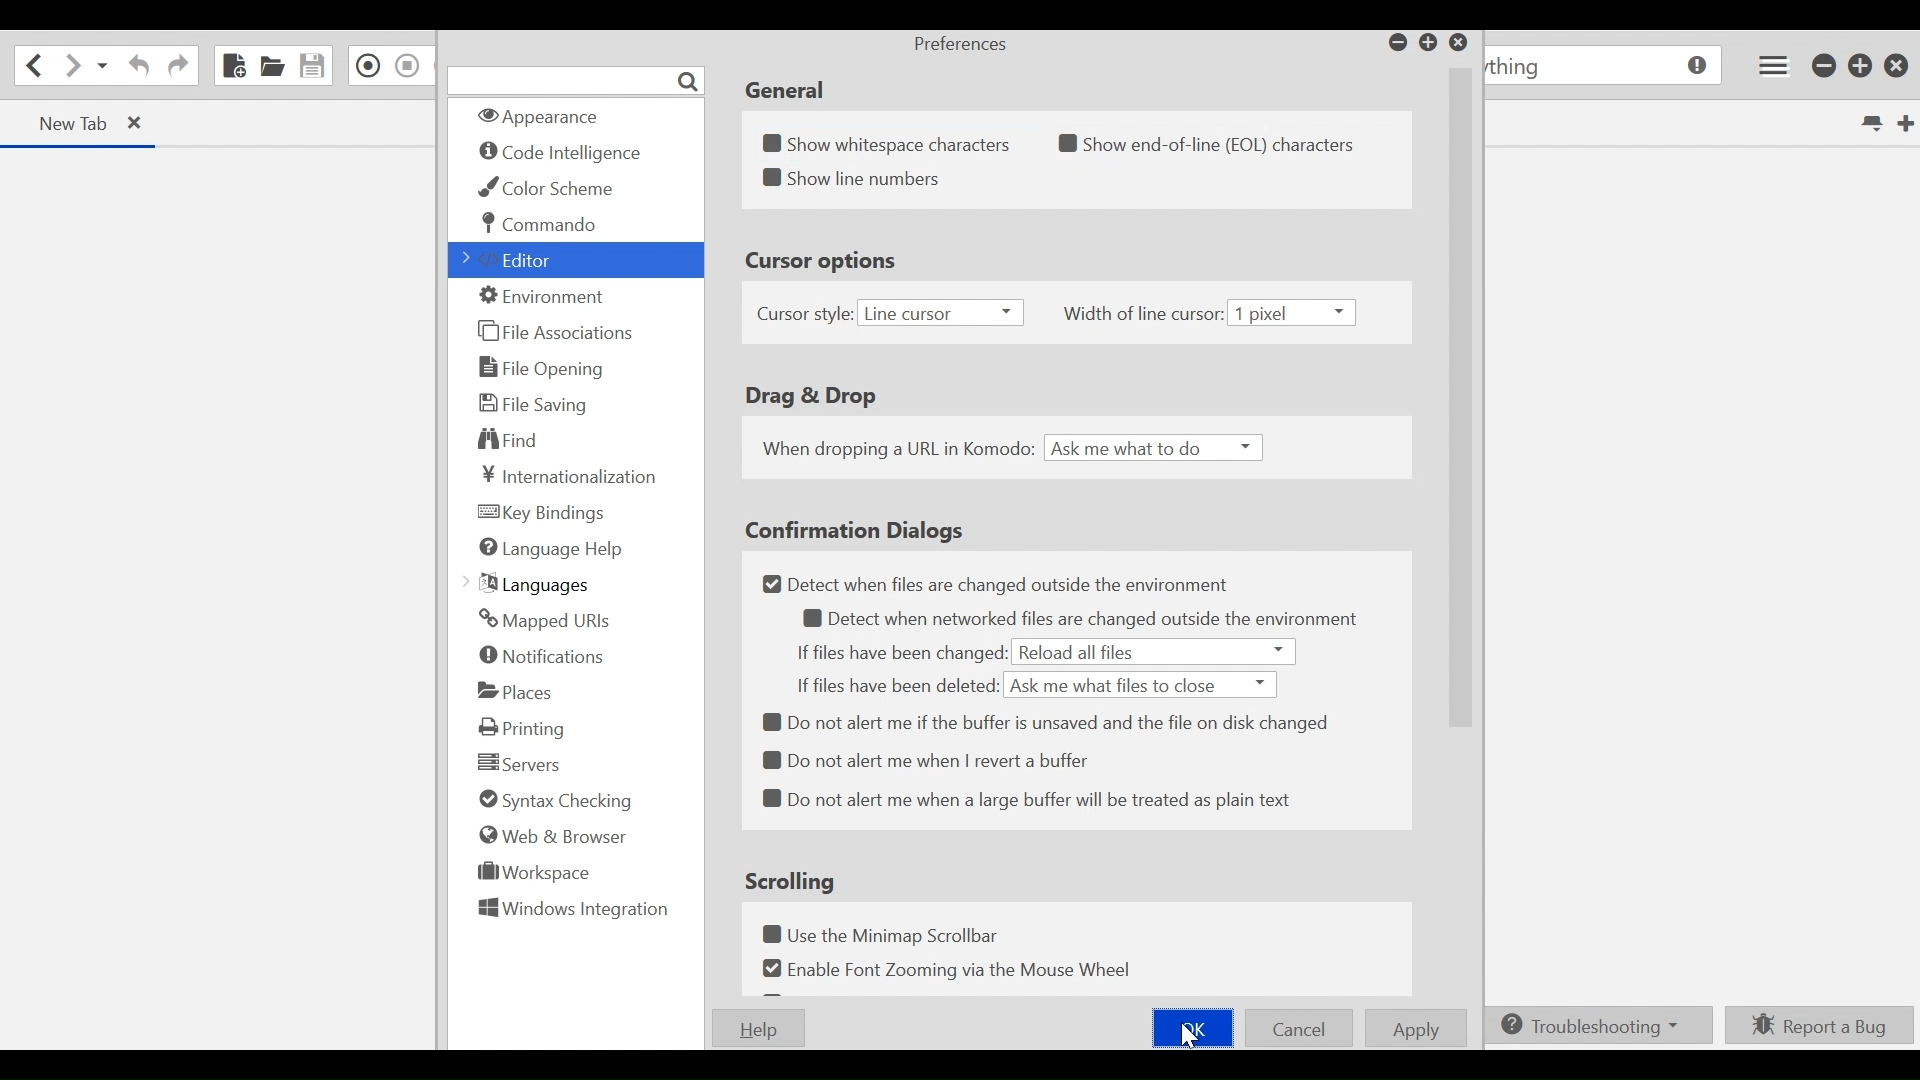  What do you see at coordinates (1861, 65) in the screenshot?
I see `Restore` at bounding box center [1861, 65].